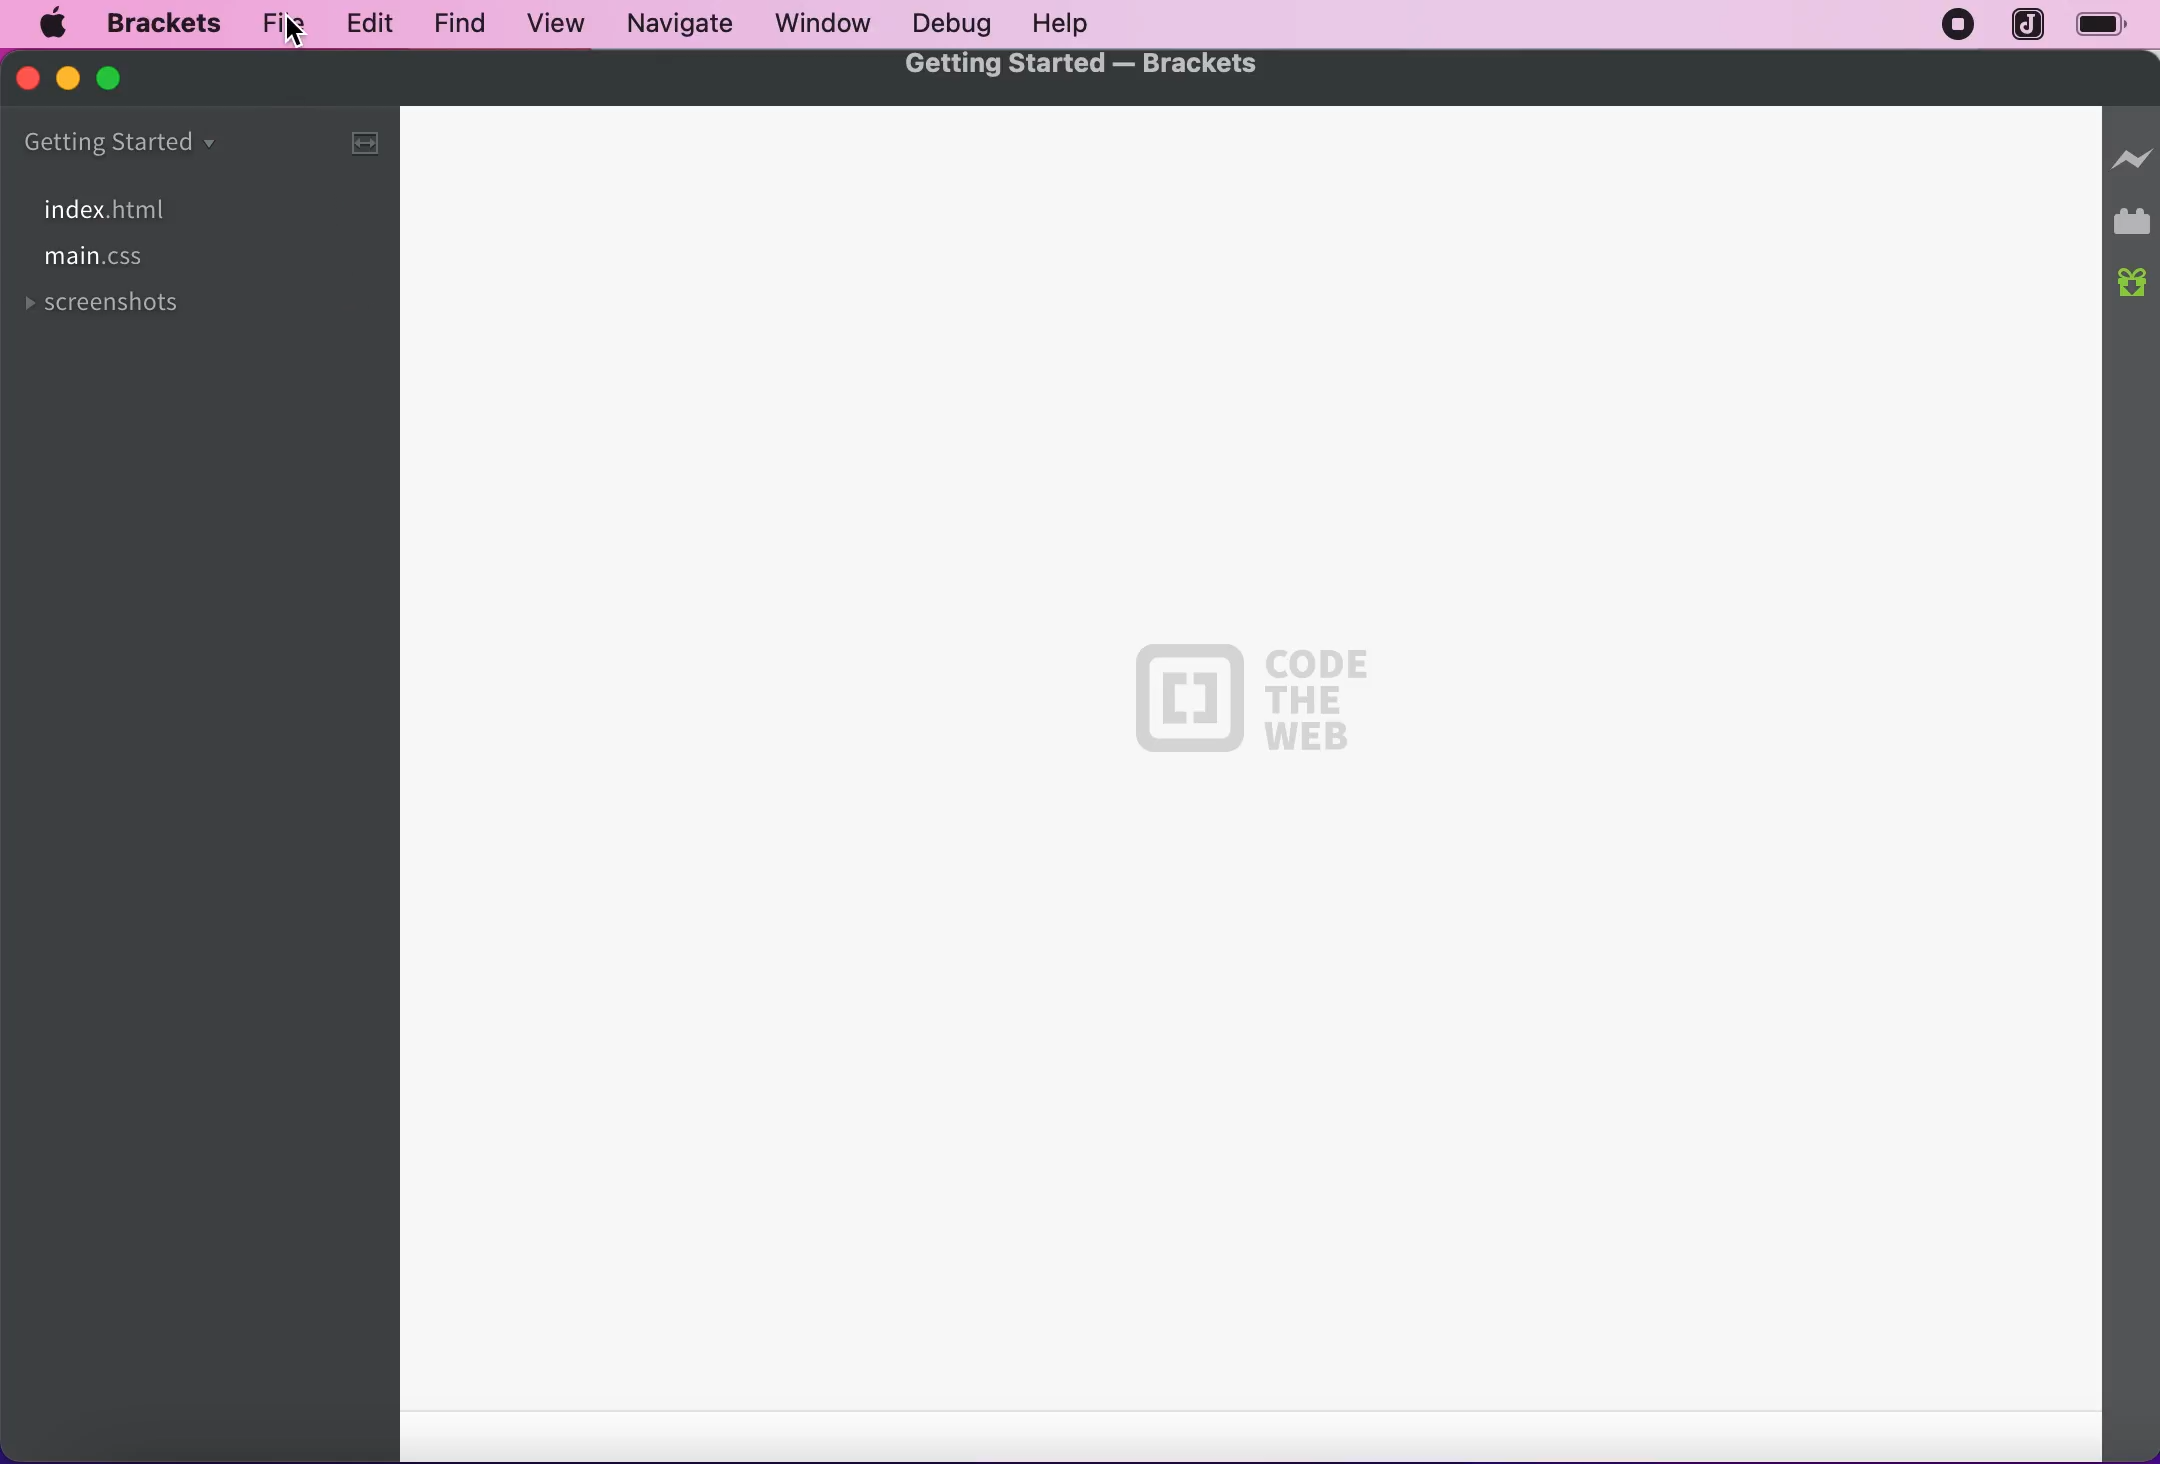 The height and width of the screenshot is (1464, 2160). What do you see at coordinates (364, 22) in the screenshot?
I see `edit` at bounding box center [364, 22].